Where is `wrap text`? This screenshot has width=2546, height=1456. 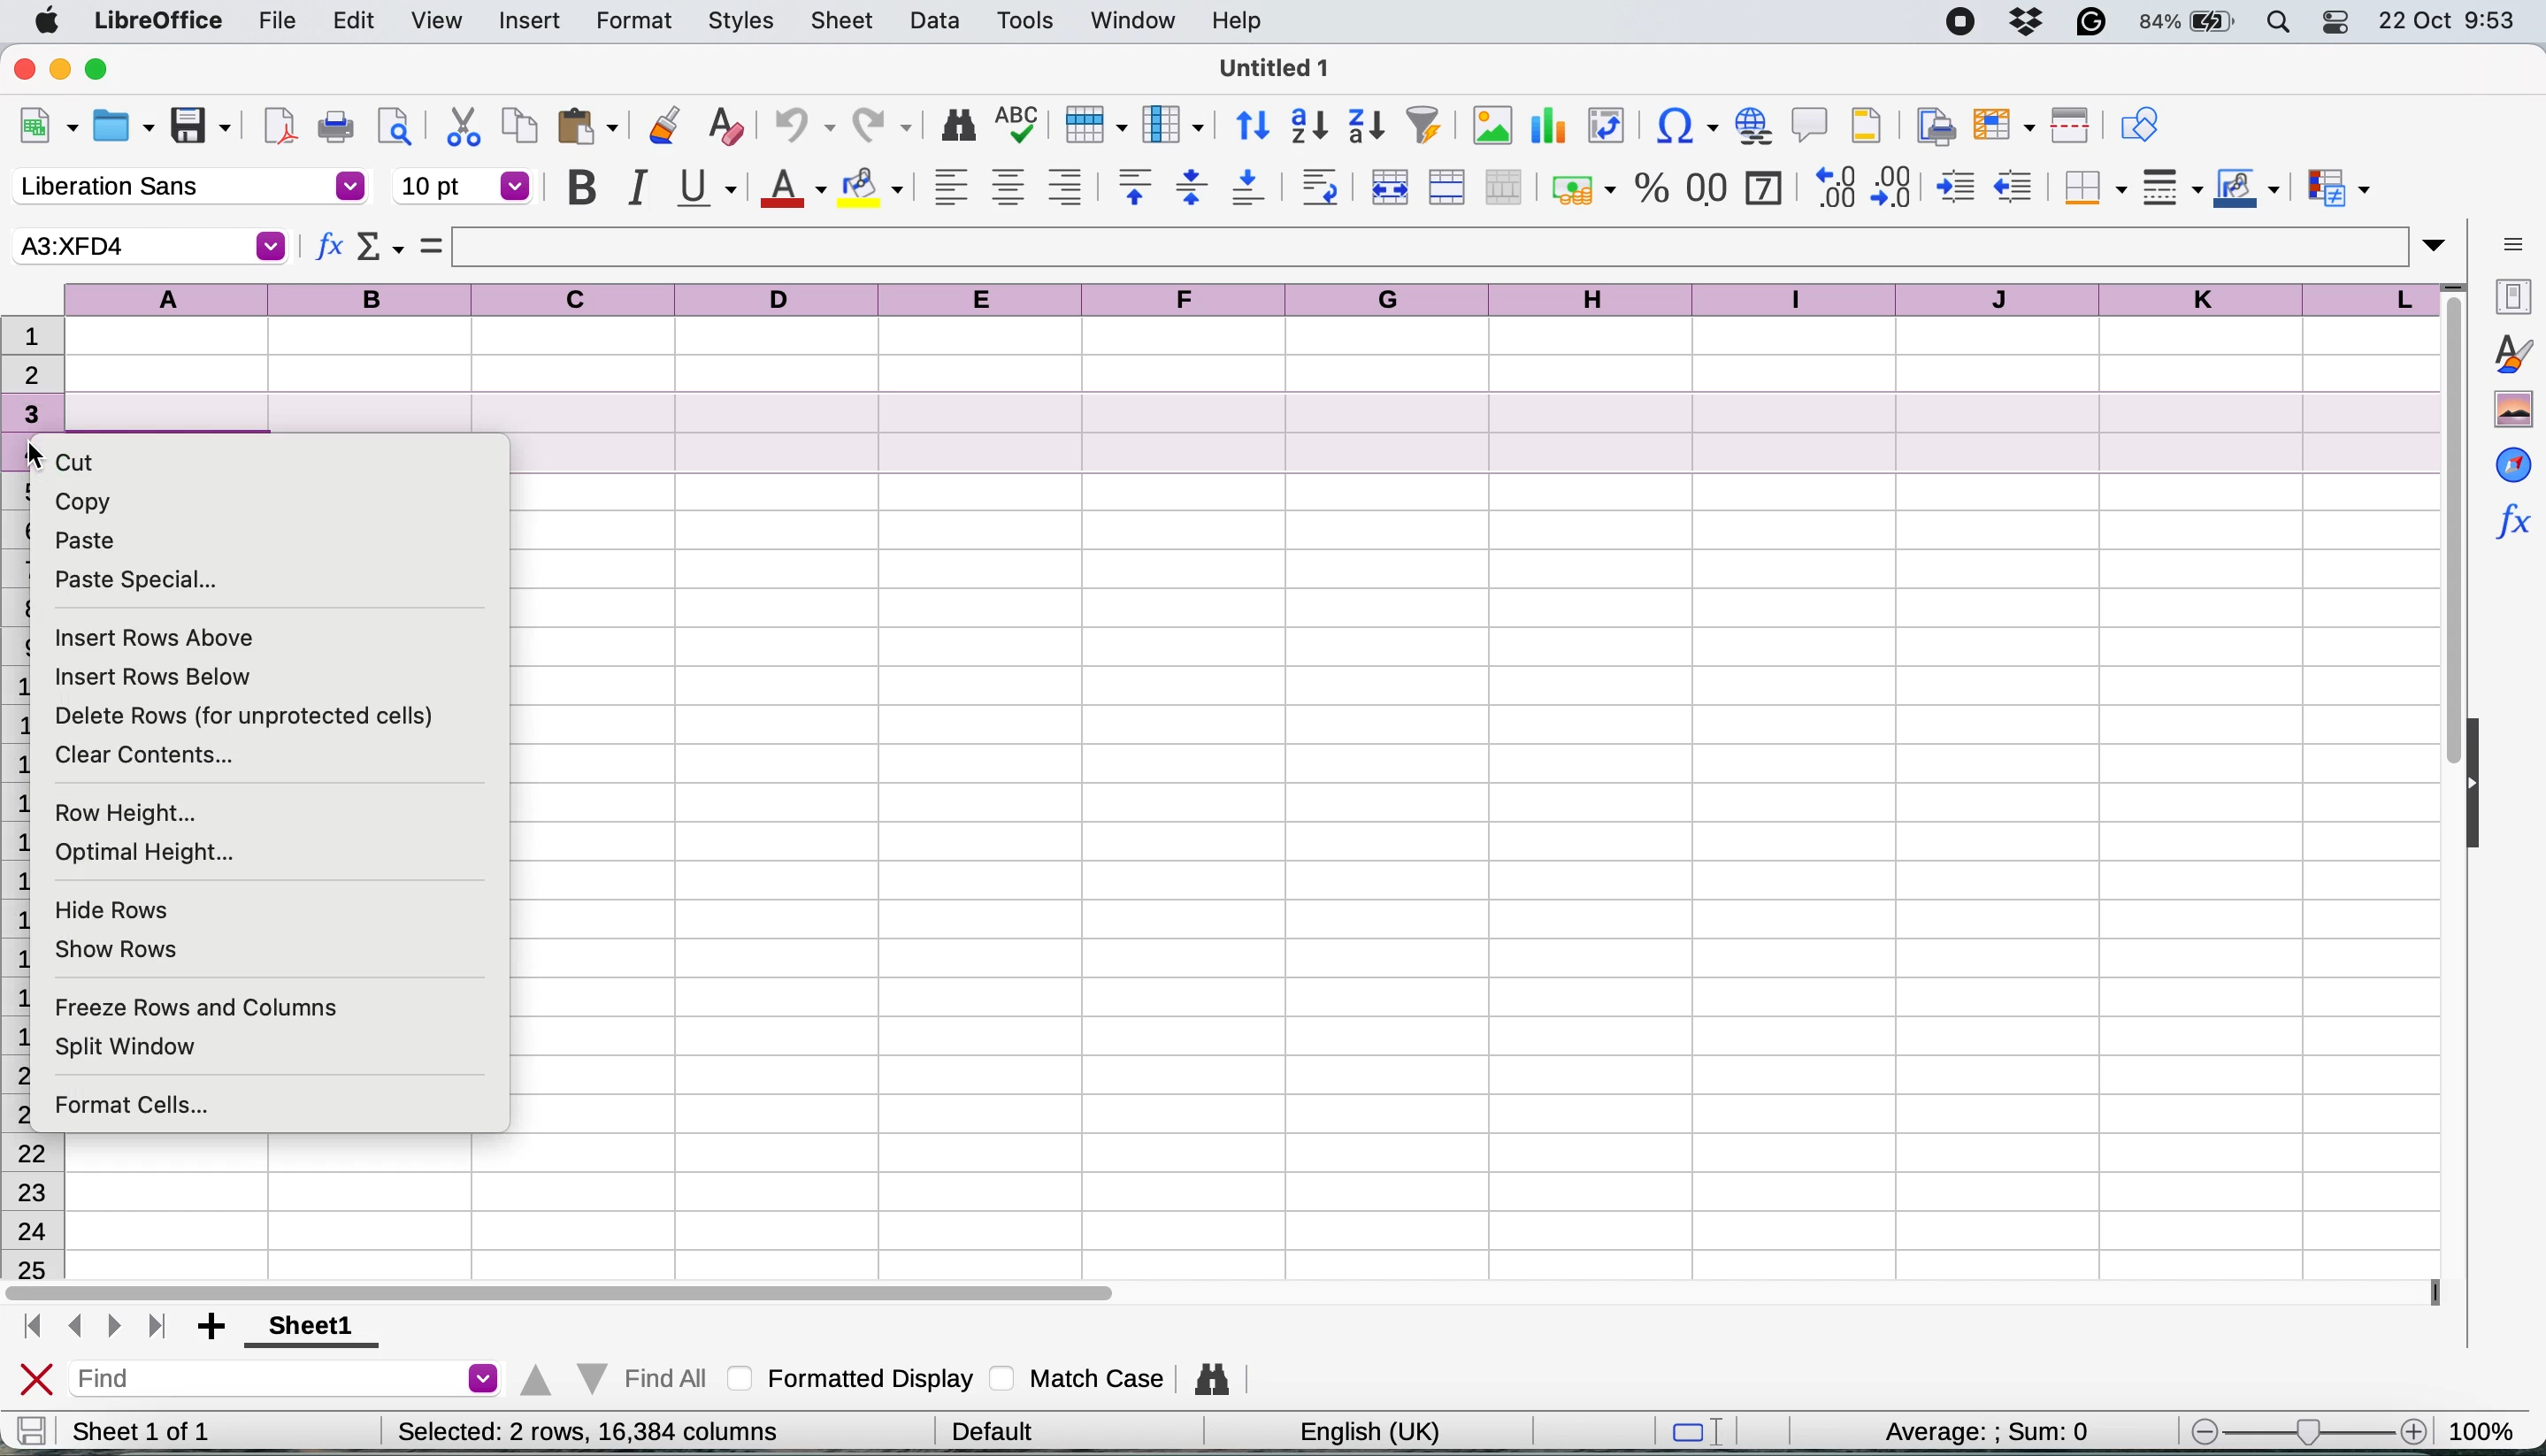 wrap text is located at coordinates (1320, 186).